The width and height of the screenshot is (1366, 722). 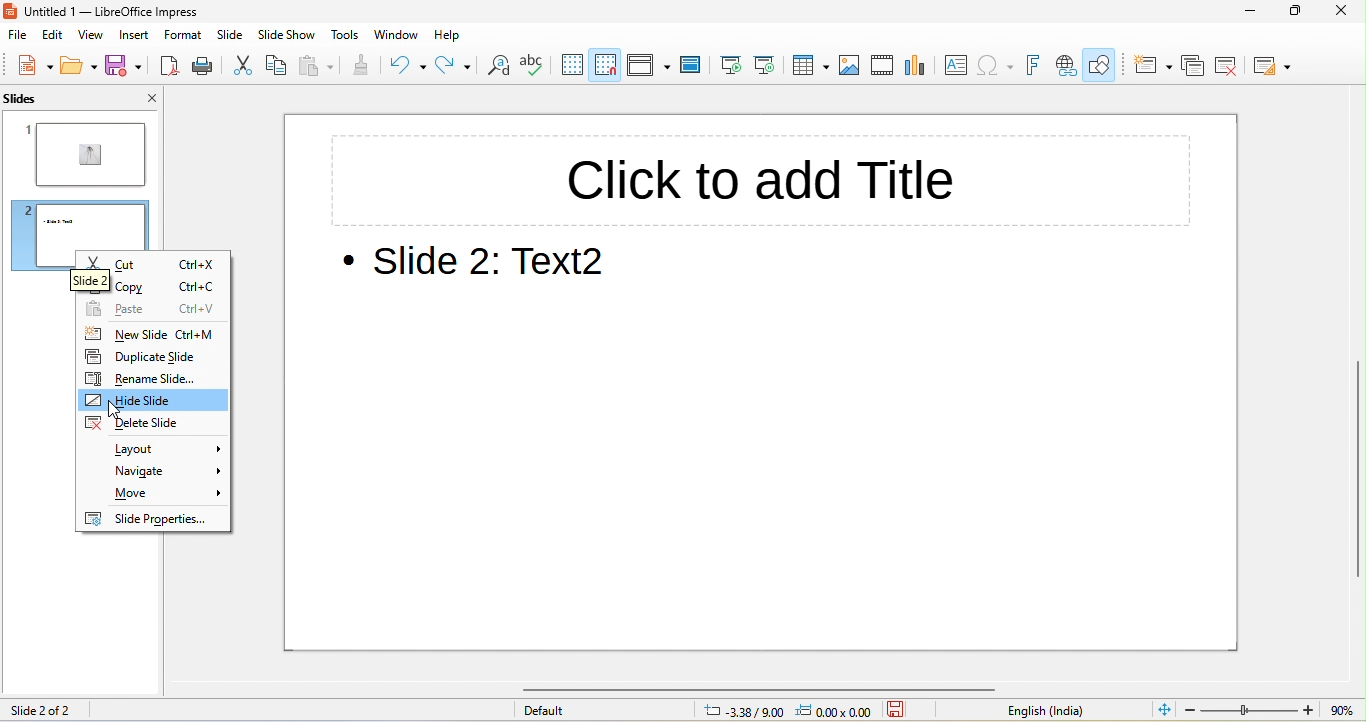 I want to click on text language, so click(x=1036, y=710).